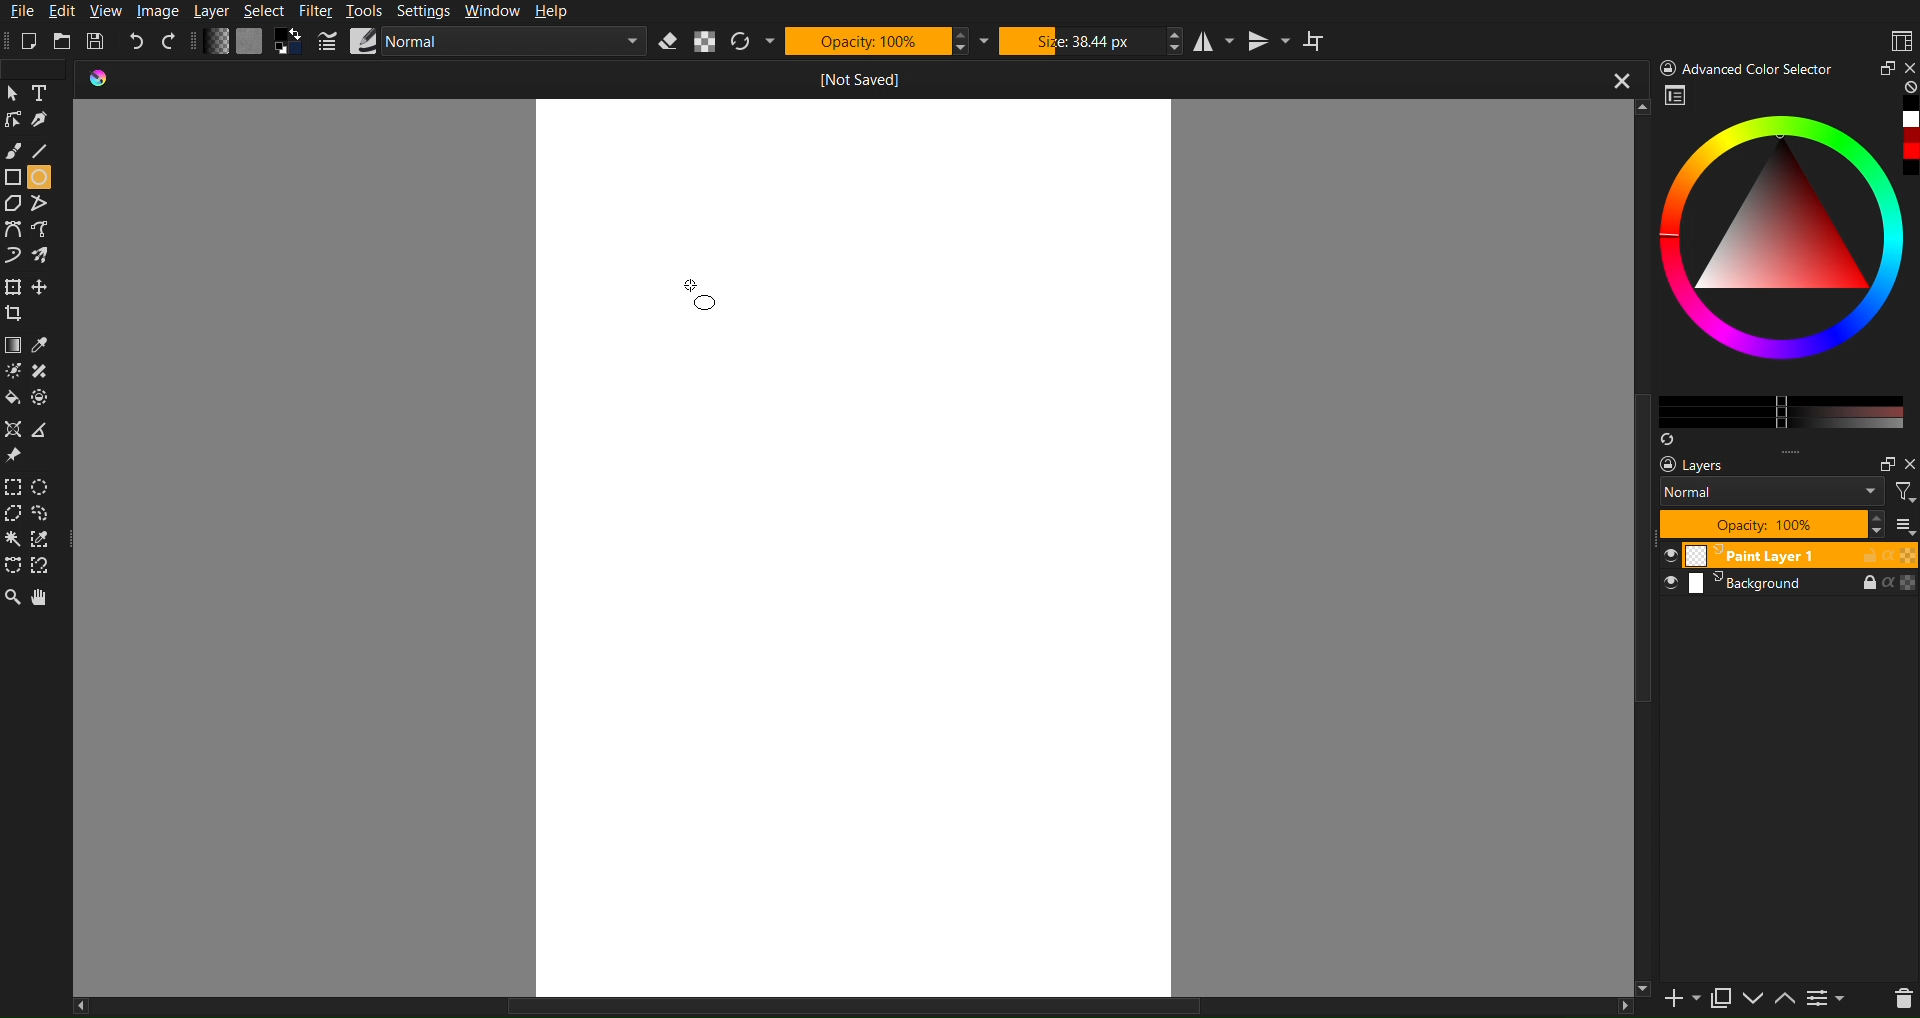 This screenshot has height=1018, width=1920. What do you see at coordinates (43, 346) in the screenshot?
I see `Color drop` at bounding box center [43, 346].